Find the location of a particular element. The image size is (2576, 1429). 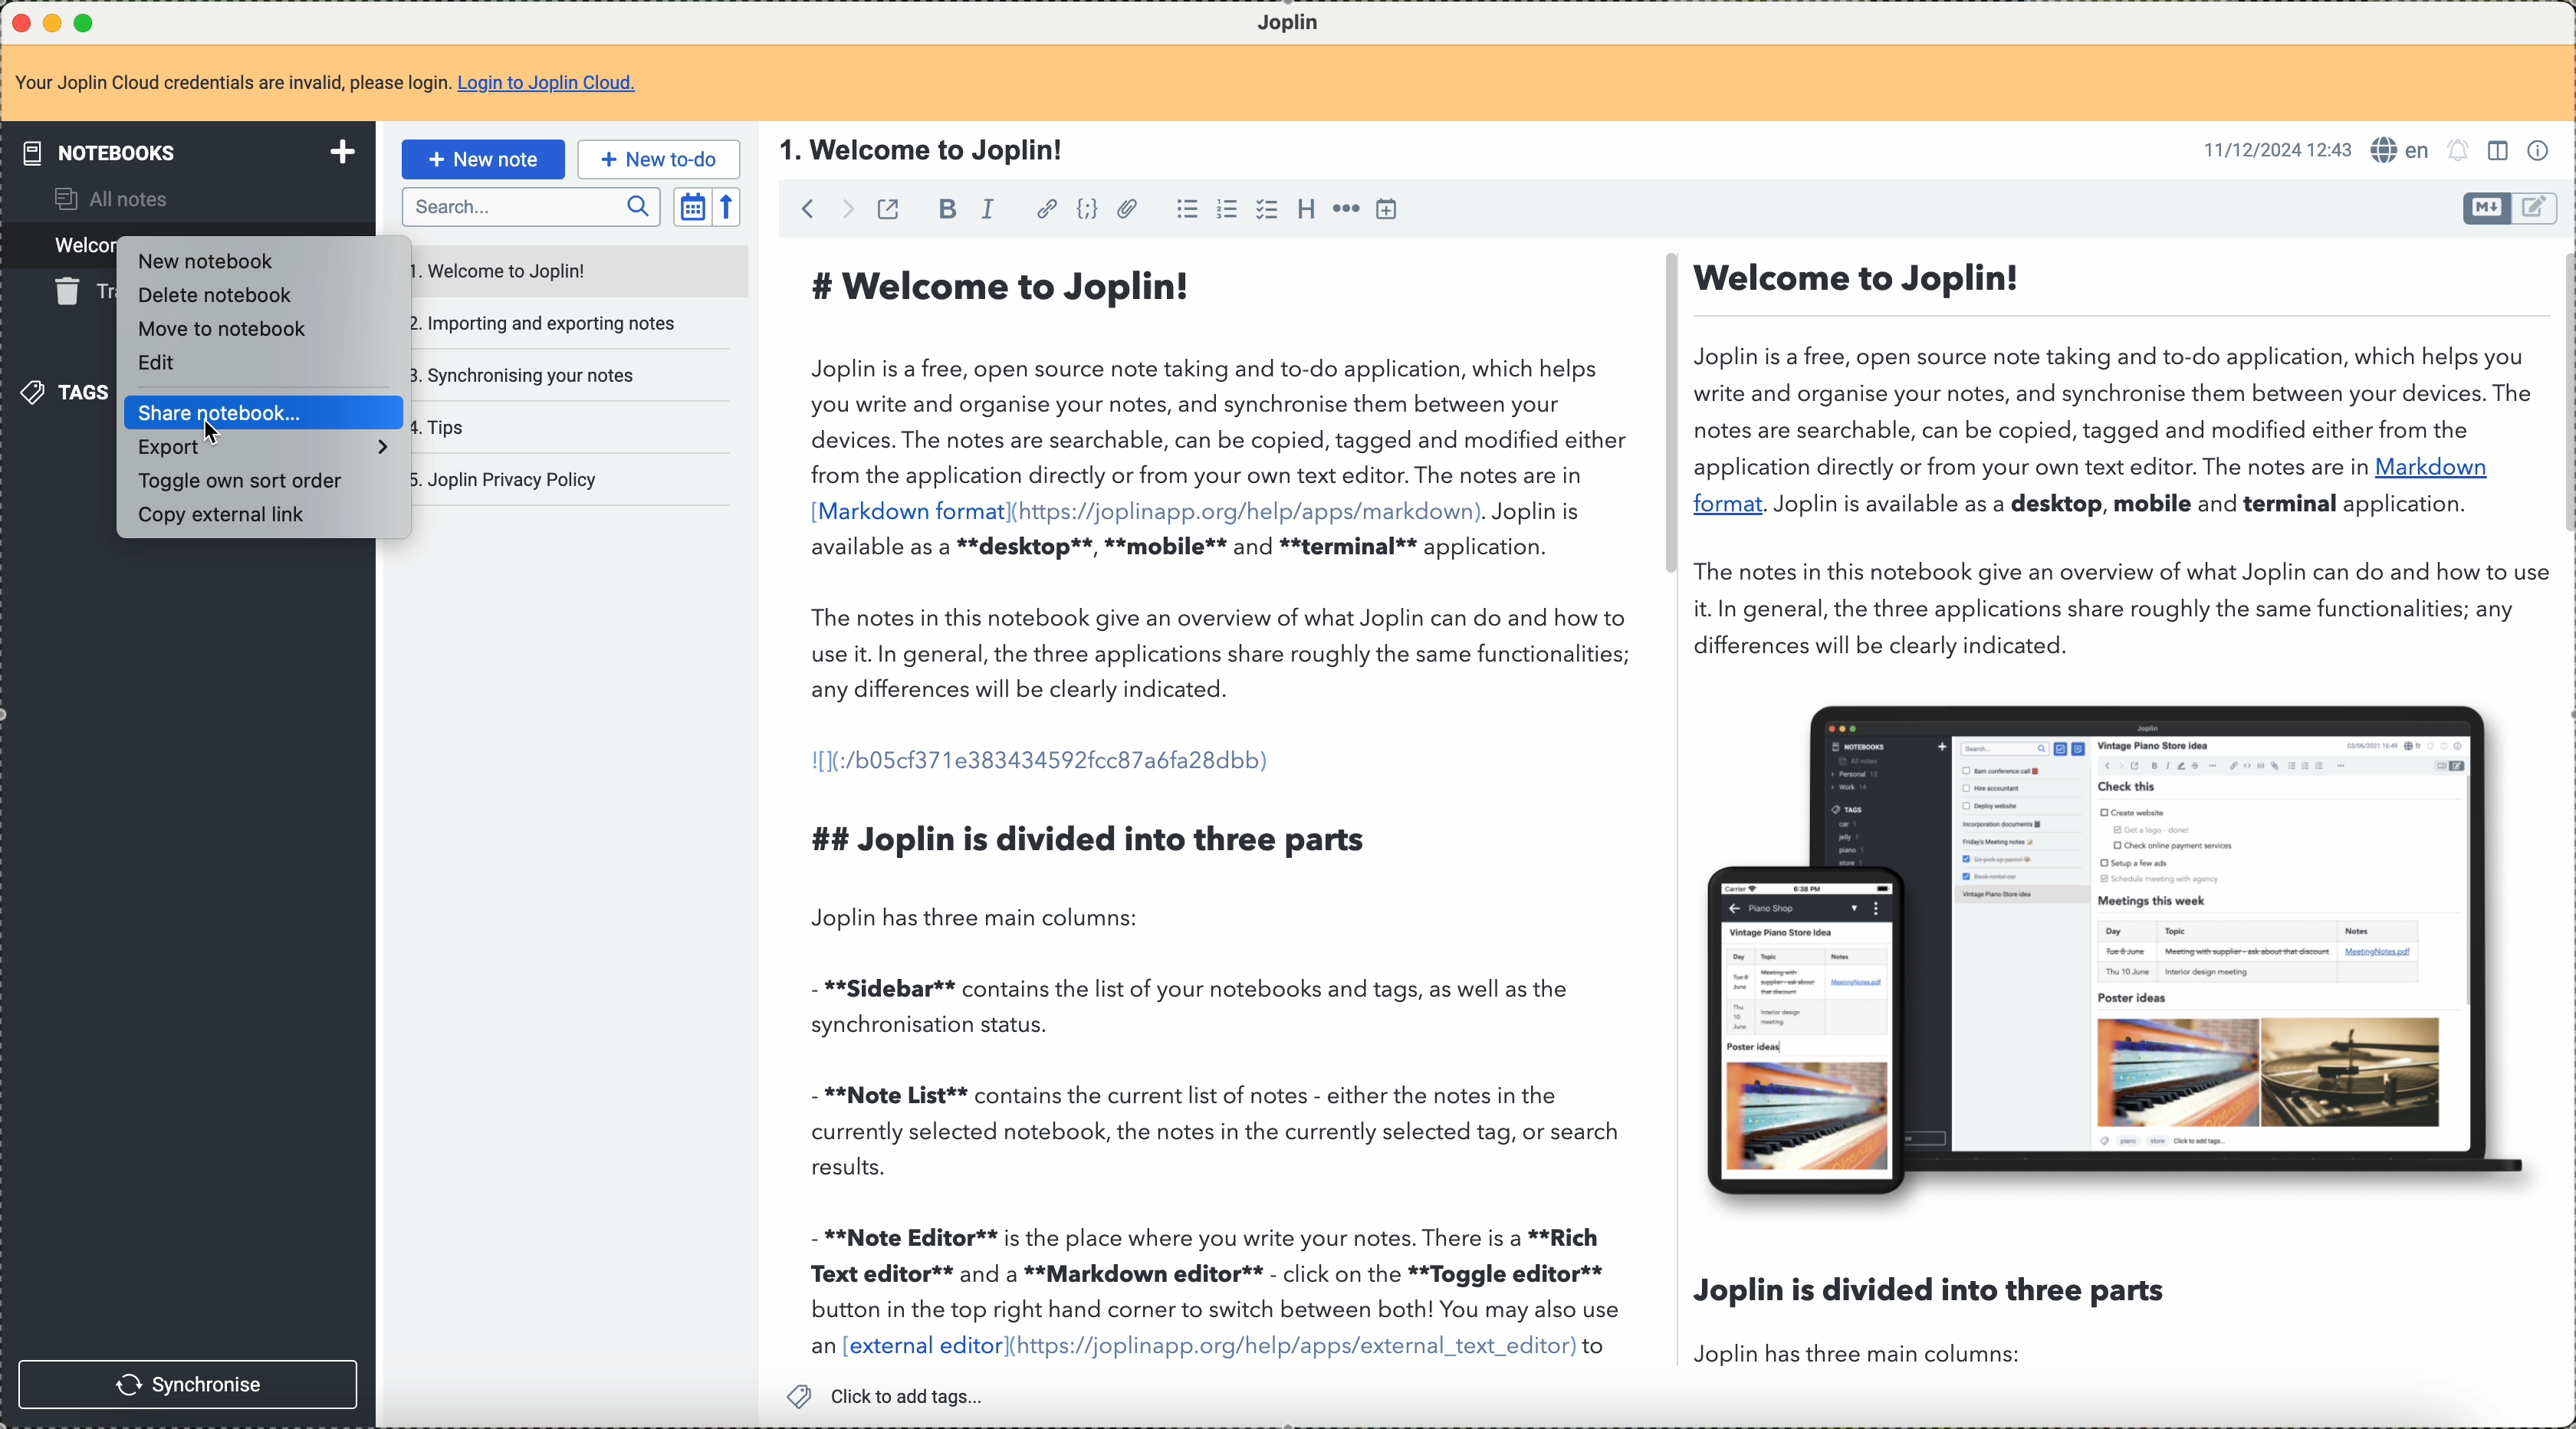

export is located at coordinates (260, 449).